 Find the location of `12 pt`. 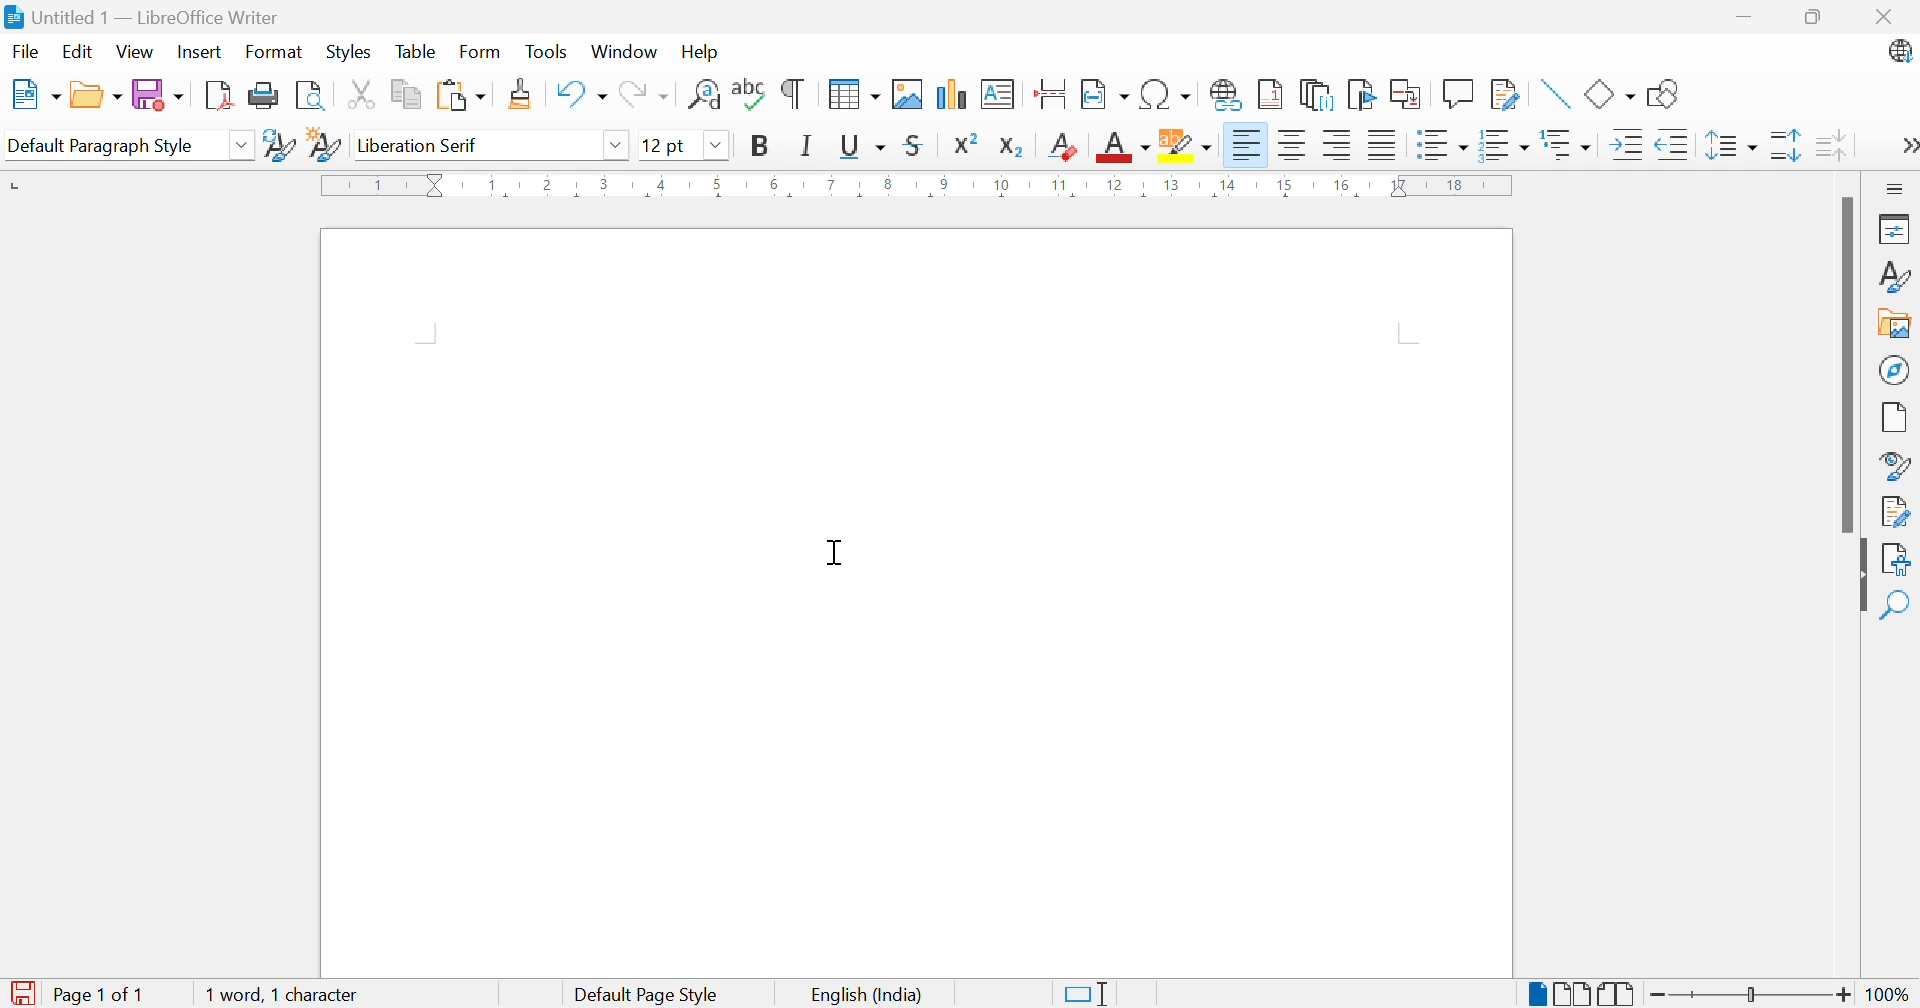

12 pt is located at coordinates (669, 145).